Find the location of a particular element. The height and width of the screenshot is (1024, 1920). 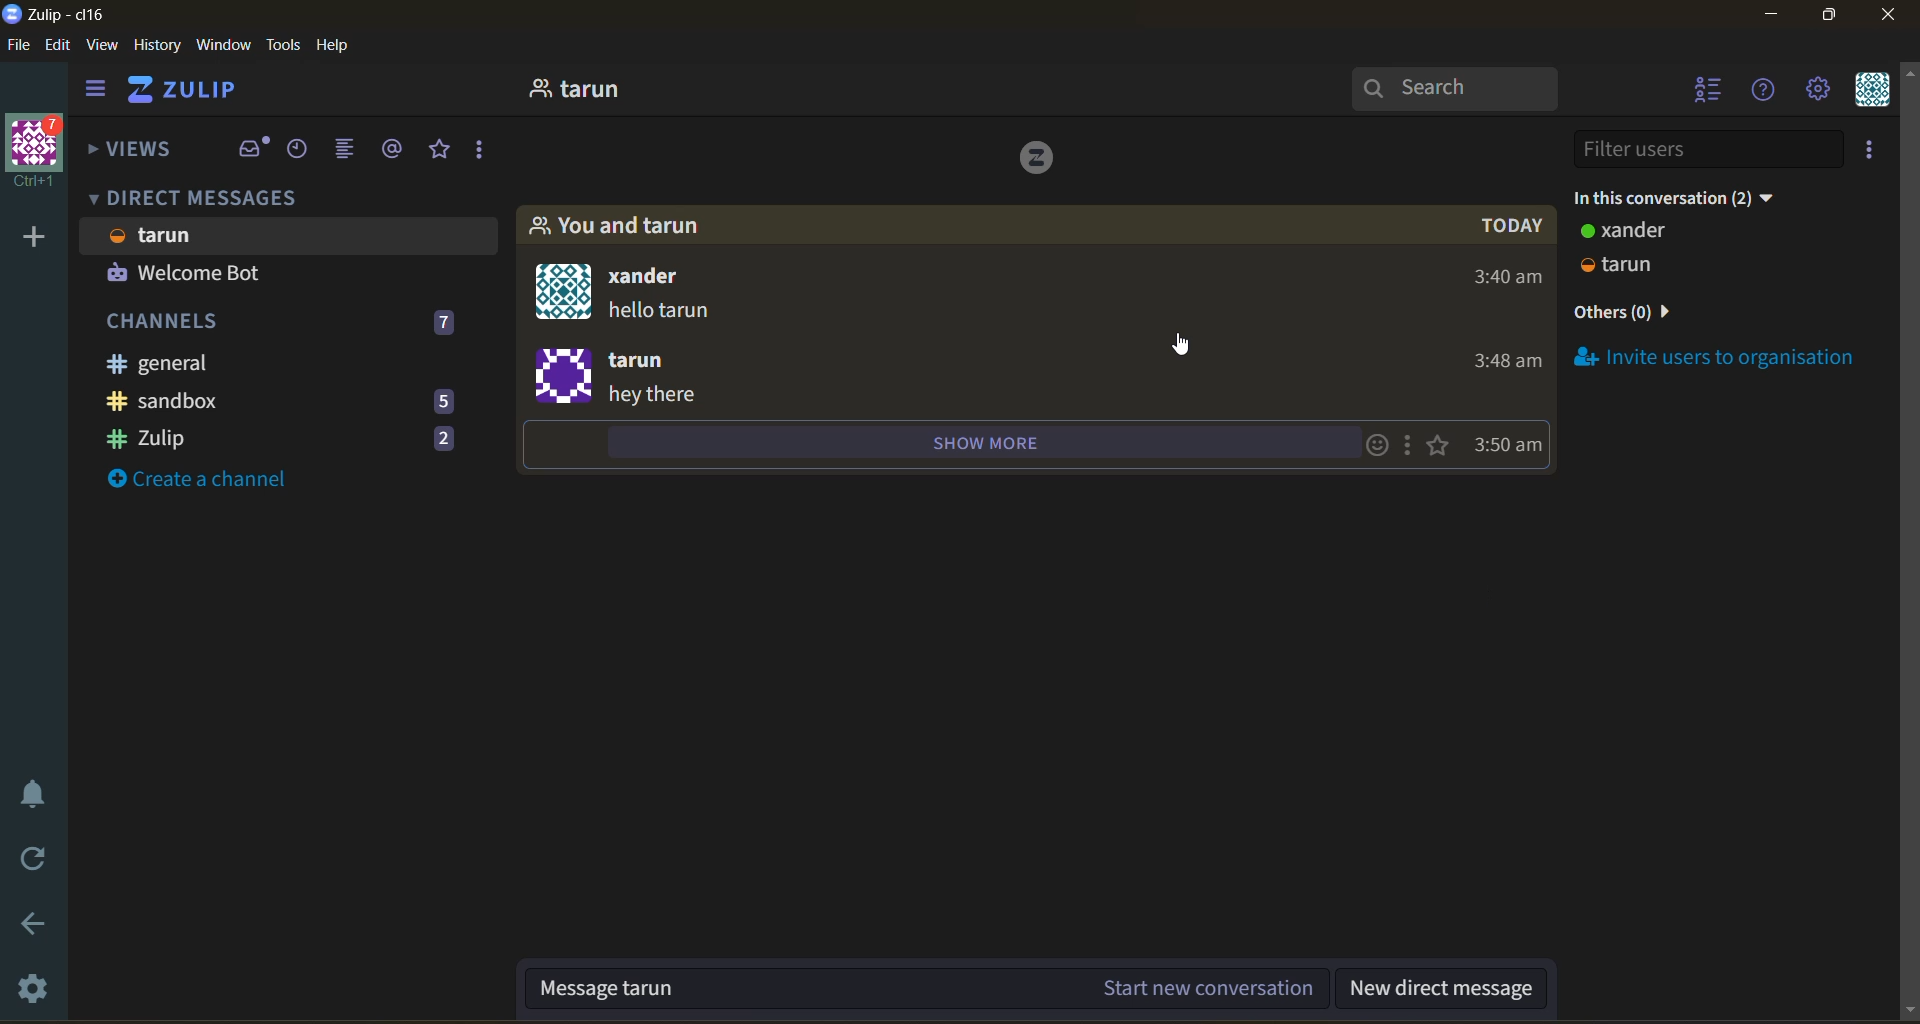

sandbox is located at coordinates (297, 403).